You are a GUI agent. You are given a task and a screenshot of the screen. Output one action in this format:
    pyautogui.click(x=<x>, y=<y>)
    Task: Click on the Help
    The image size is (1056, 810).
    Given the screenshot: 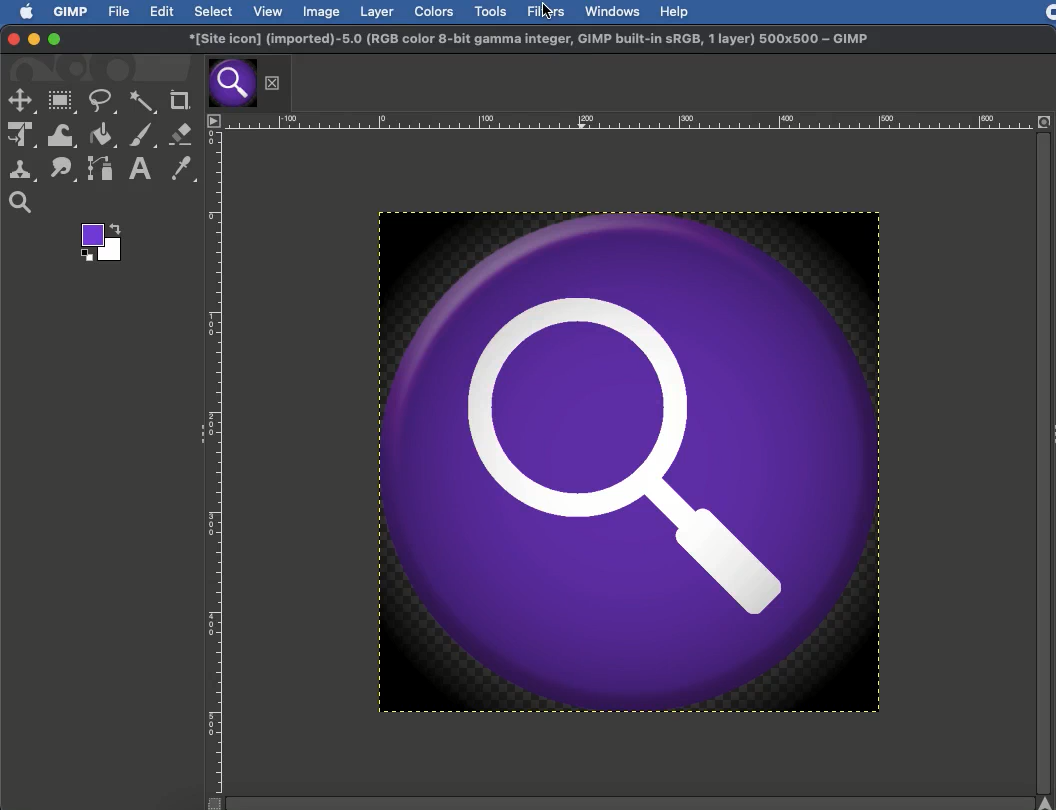 What is the action you would take?
    pyautogui.click(x=675, y=12)
    